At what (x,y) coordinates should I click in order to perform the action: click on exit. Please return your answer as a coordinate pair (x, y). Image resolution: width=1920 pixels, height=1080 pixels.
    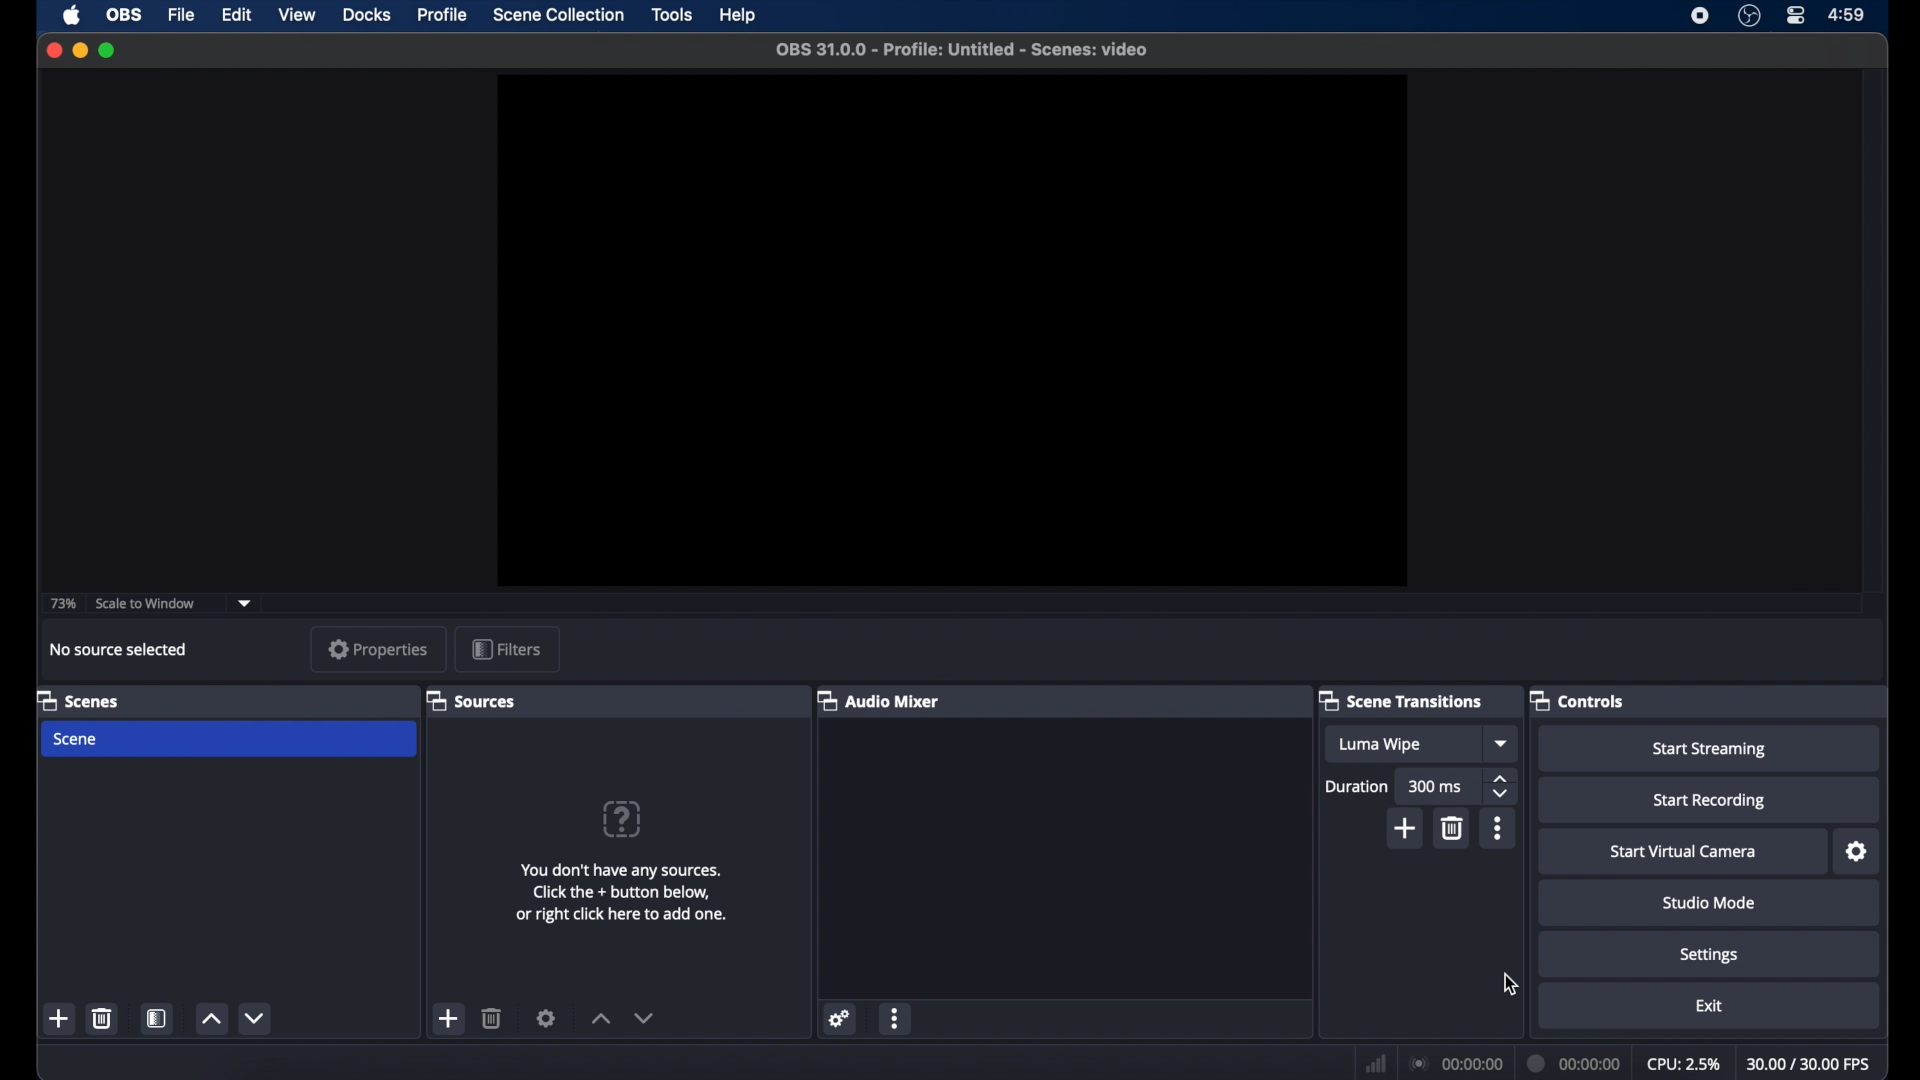
    Looking at the image, I should click on (1709, 1006).